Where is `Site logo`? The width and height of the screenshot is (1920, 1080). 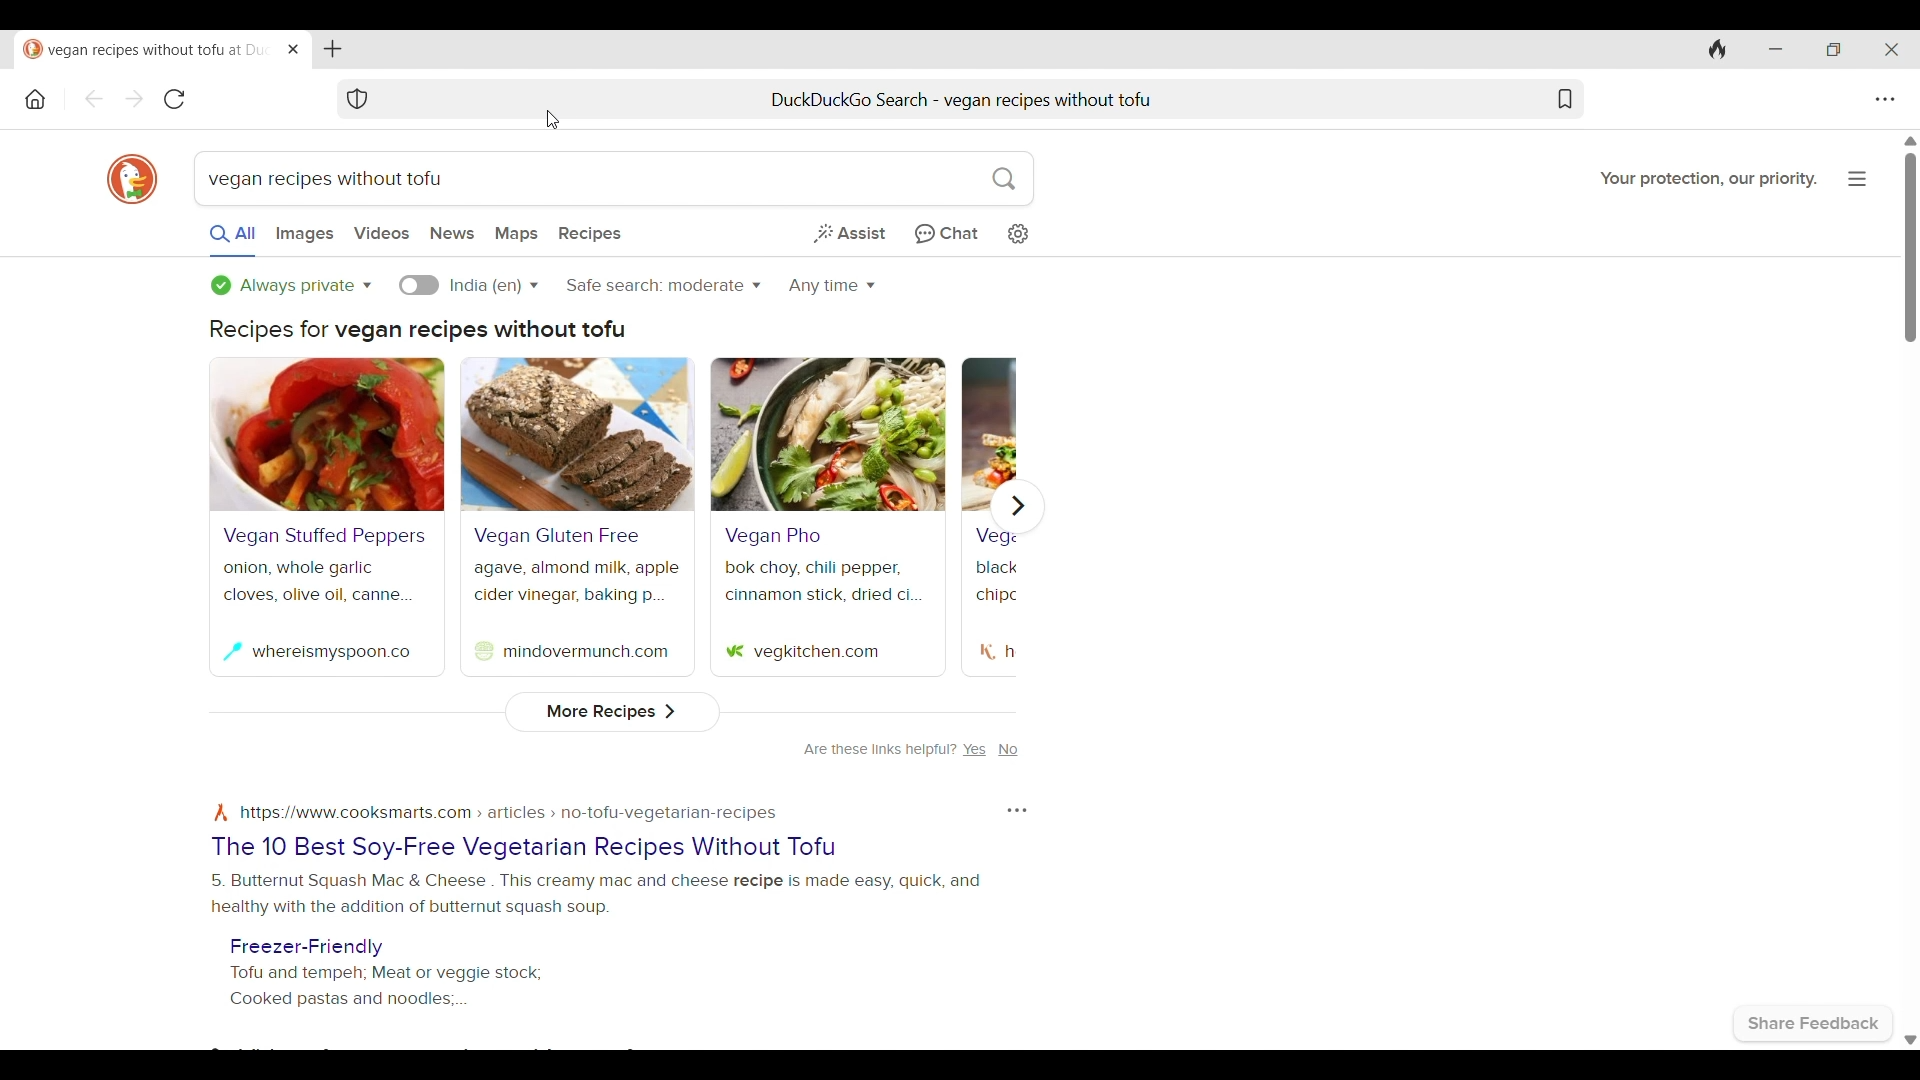 Site logo is located at coordinates (483, 651).